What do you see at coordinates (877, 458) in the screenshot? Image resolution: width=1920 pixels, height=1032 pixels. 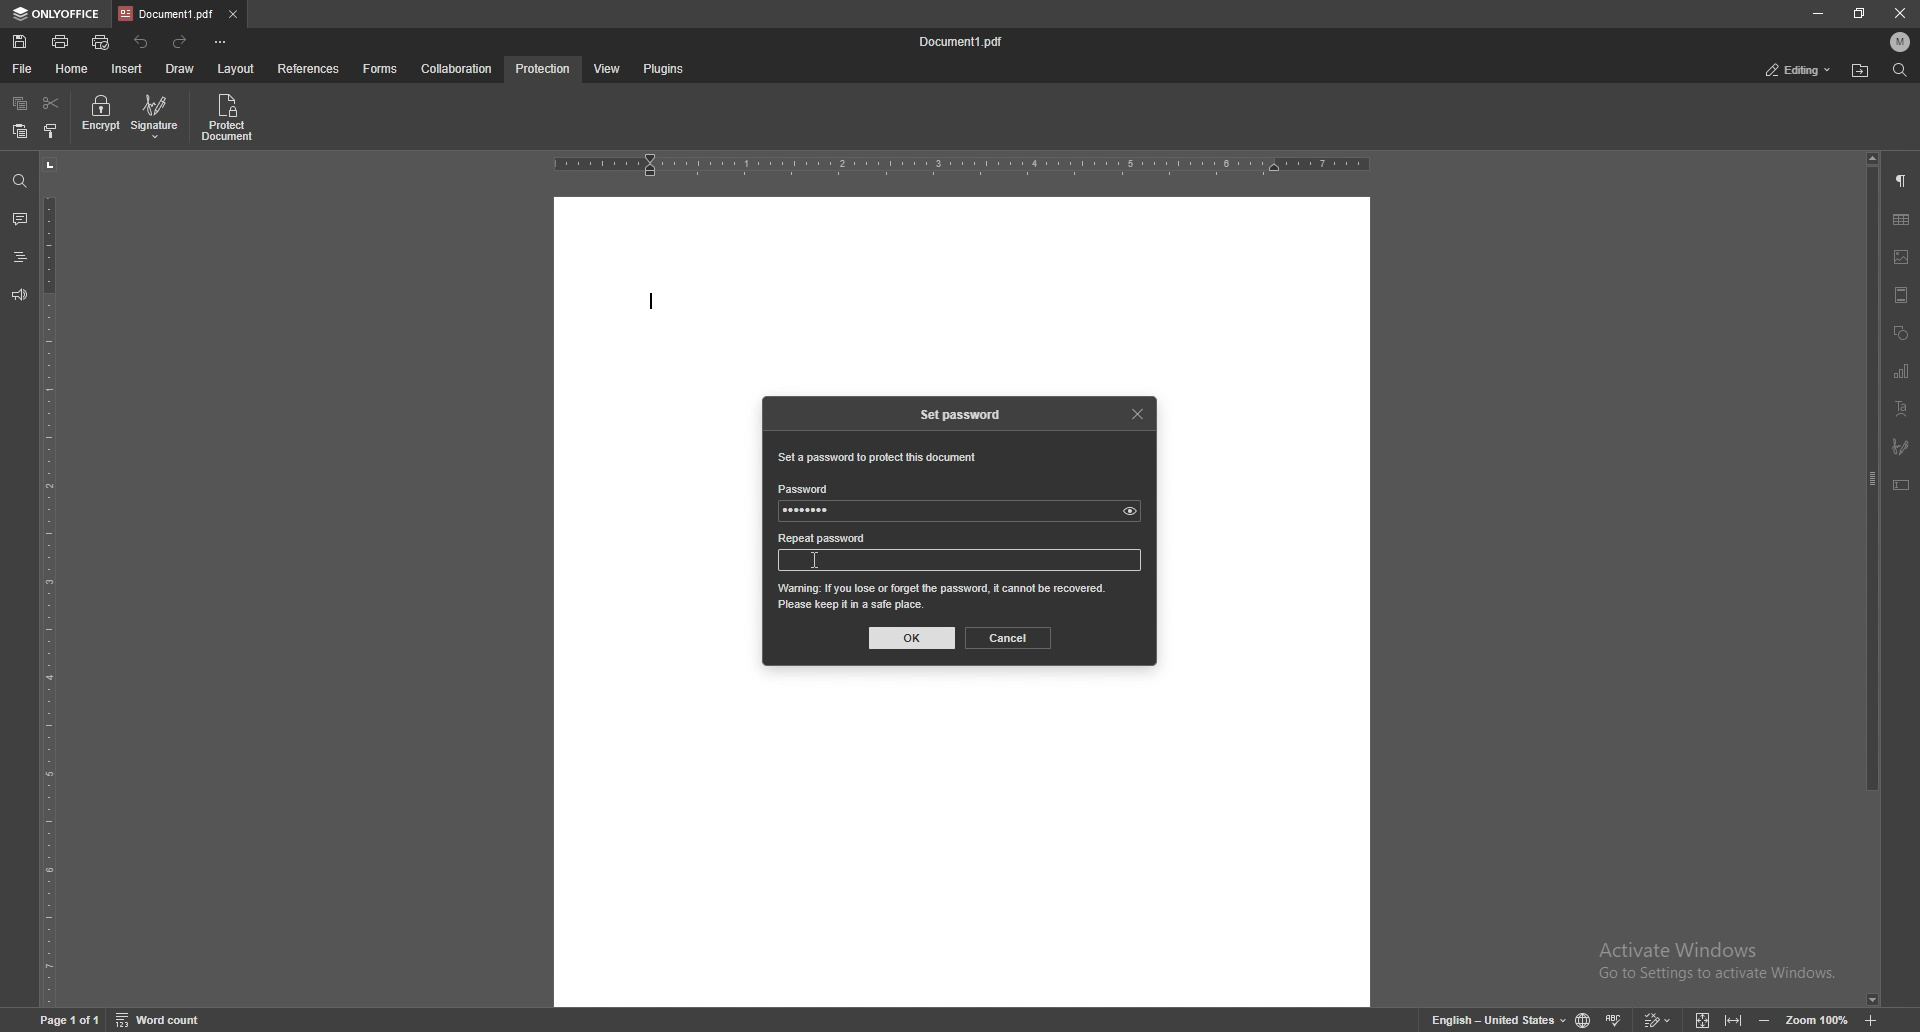 I see `set a password` at bounding box center [877, 458].